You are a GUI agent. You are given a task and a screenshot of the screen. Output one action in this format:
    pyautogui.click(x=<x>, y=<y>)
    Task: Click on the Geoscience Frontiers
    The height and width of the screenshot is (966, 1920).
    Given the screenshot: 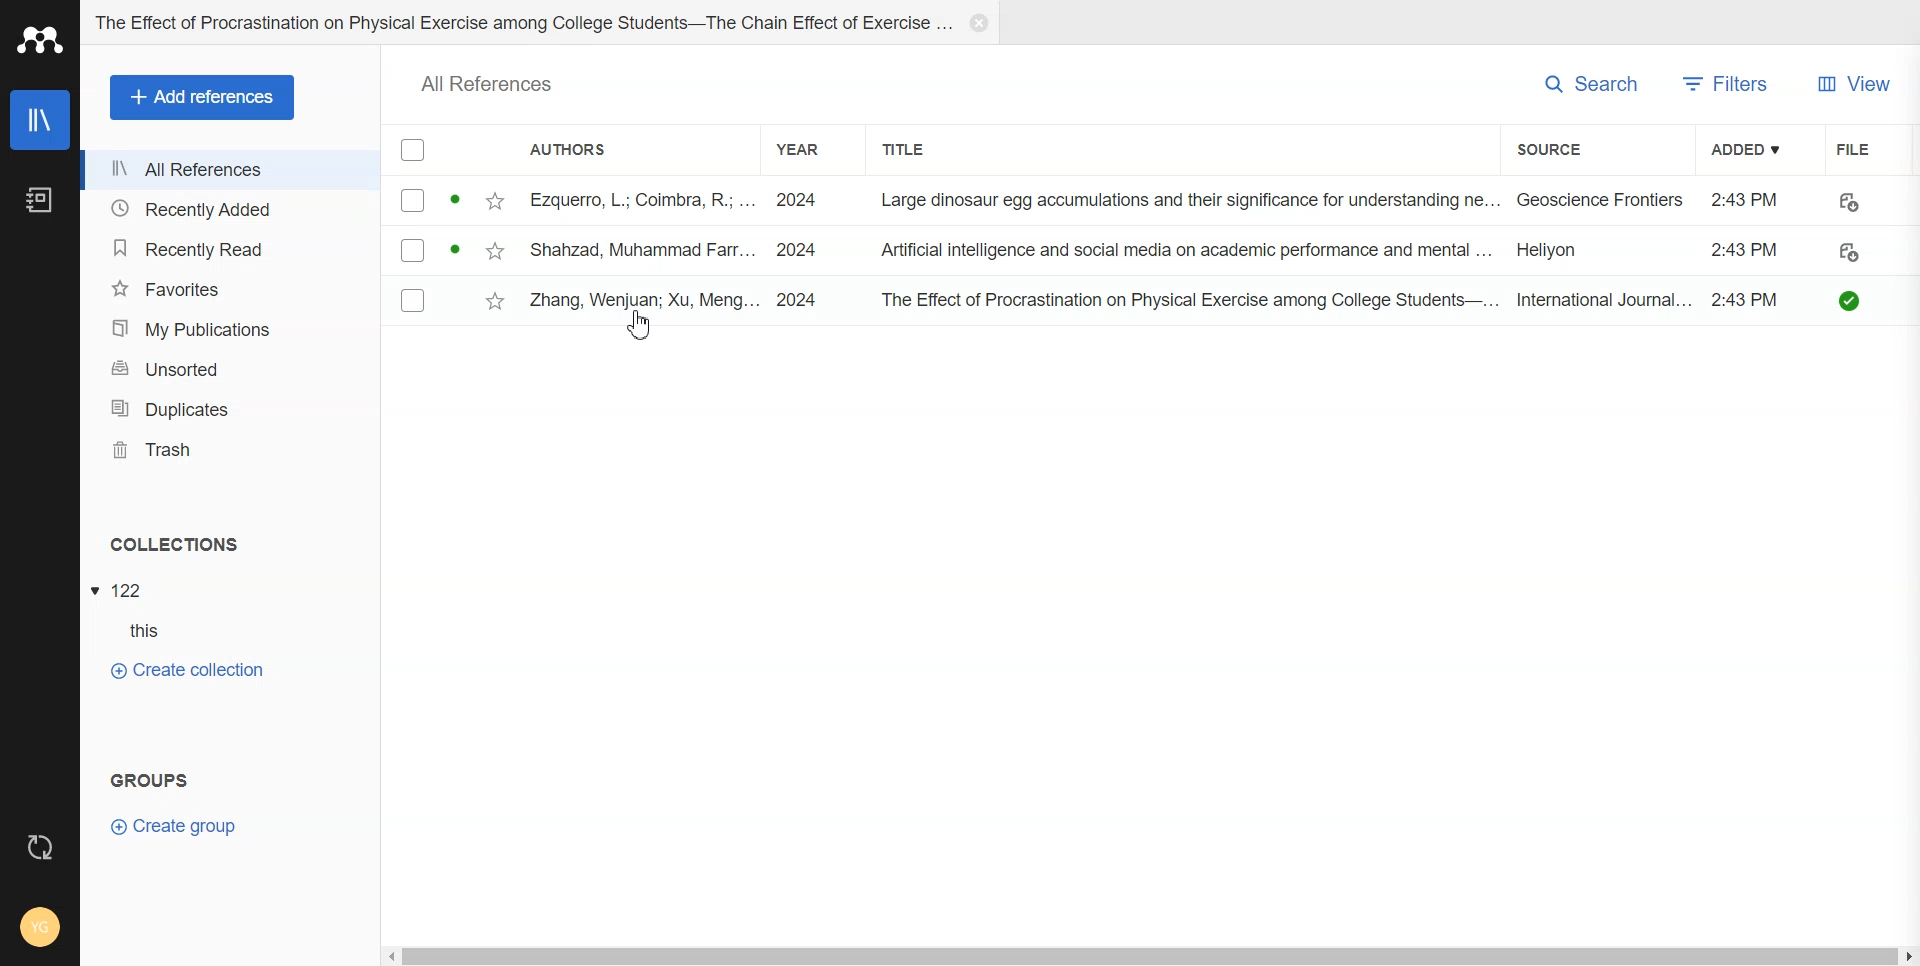 What is the action you would take?
    pyautogui.click(x=1606, y=199)
    